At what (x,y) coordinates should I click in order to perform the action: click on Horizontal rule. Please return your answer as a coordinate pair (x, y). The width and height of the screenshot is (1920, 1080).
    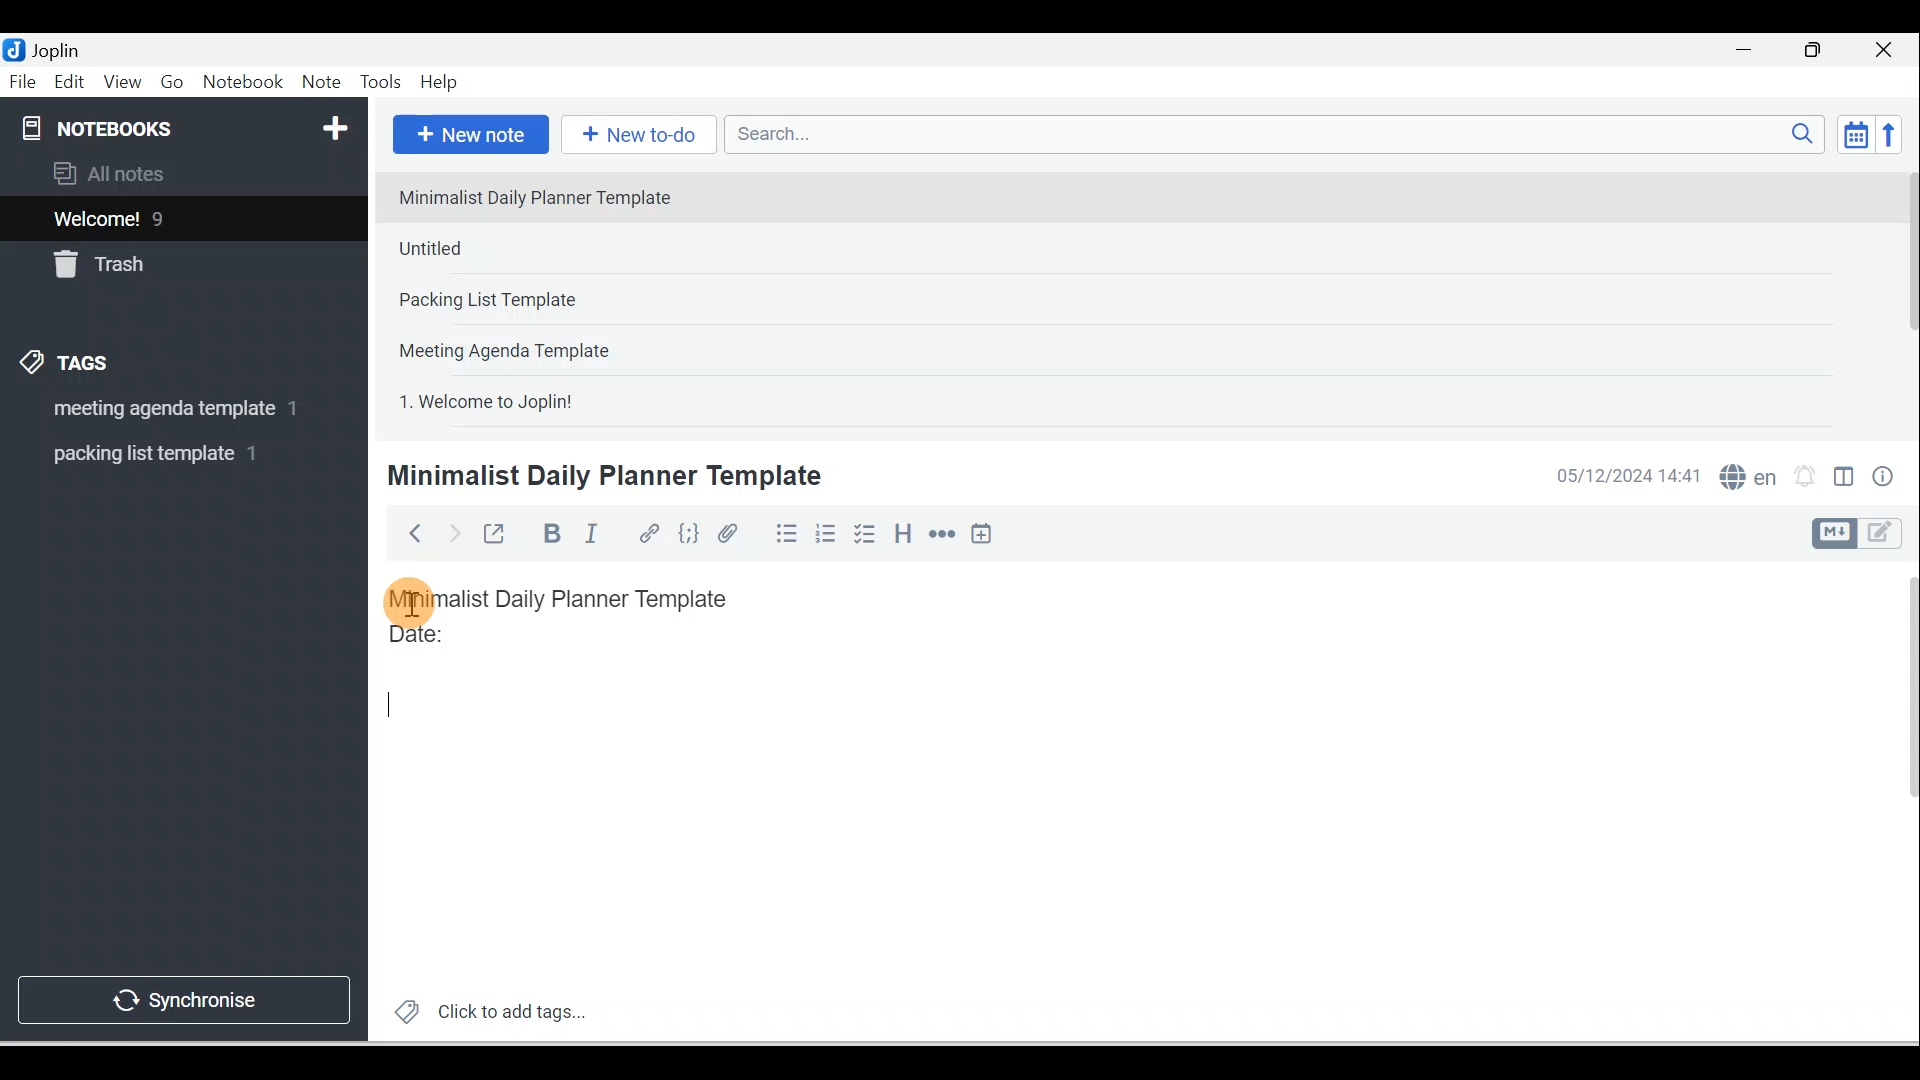
    Looking at the image, I should click on (944, 534).